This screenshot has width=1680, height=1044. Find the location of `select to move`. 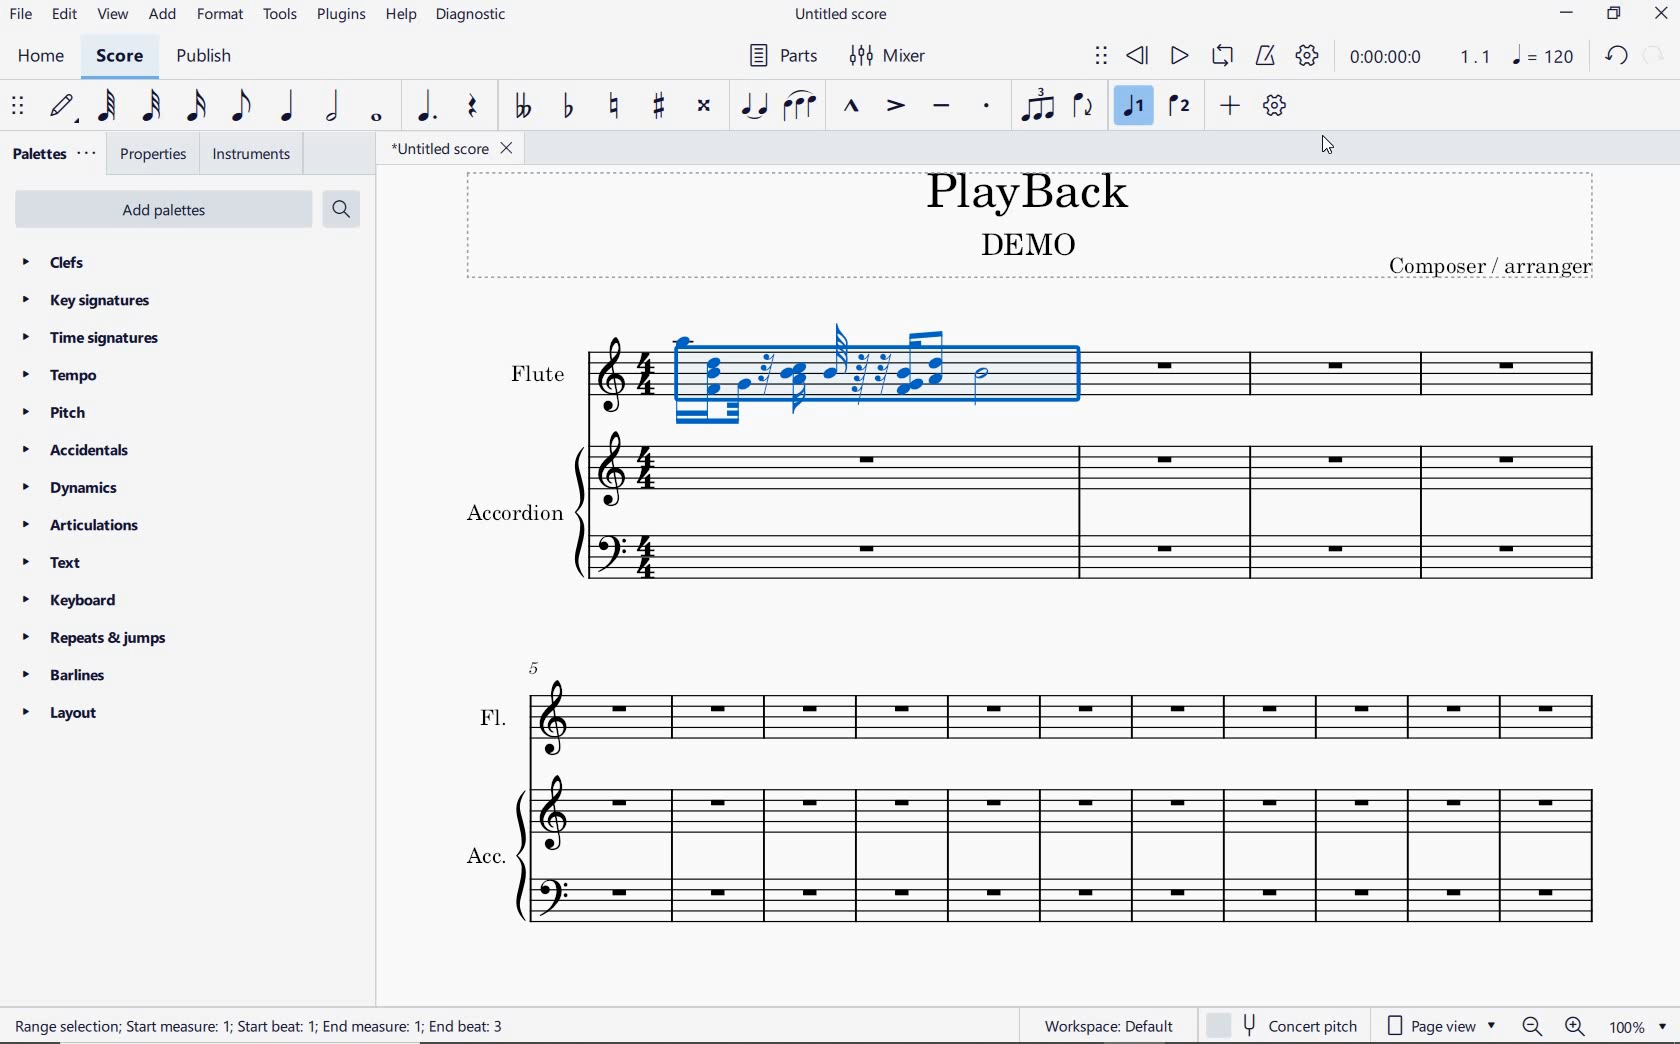

select to move is located at coordinates (1099, 57).